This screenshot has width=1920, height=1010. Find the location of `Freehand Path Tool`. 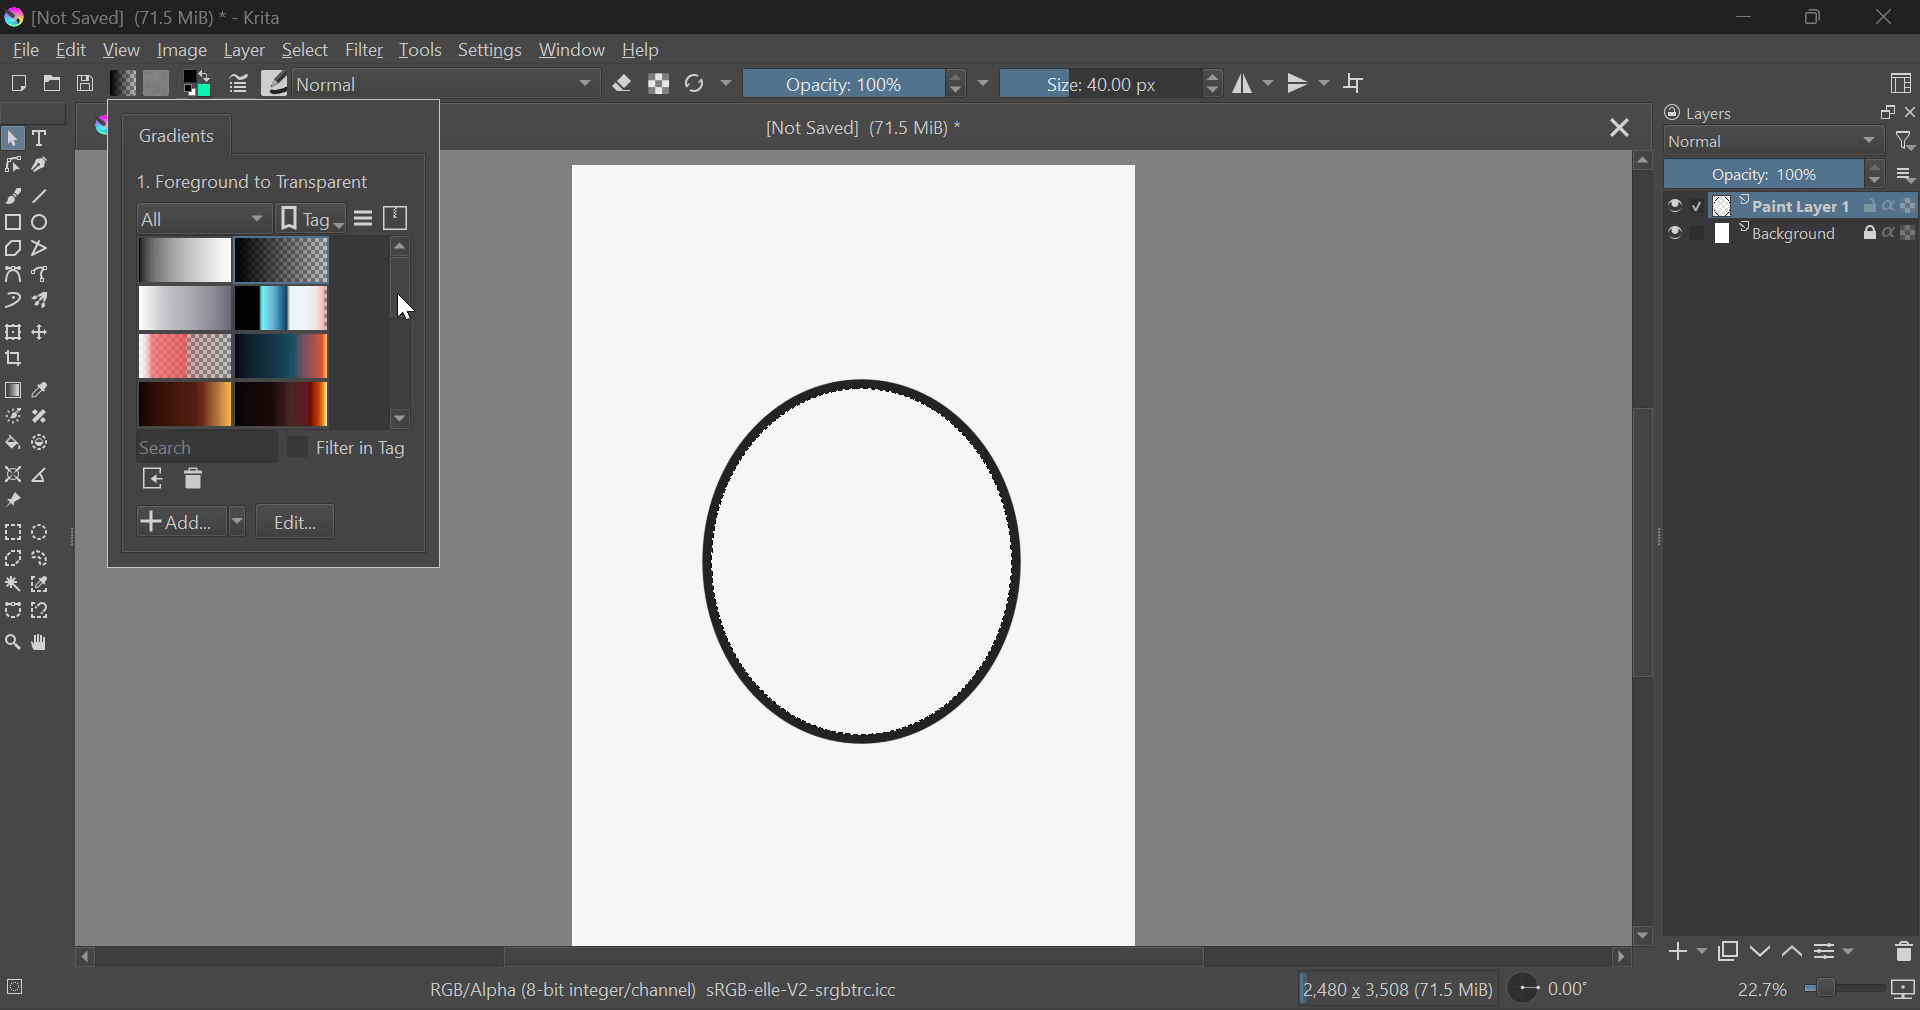

Freehand Path Tool is located at coordinates (44, 276).